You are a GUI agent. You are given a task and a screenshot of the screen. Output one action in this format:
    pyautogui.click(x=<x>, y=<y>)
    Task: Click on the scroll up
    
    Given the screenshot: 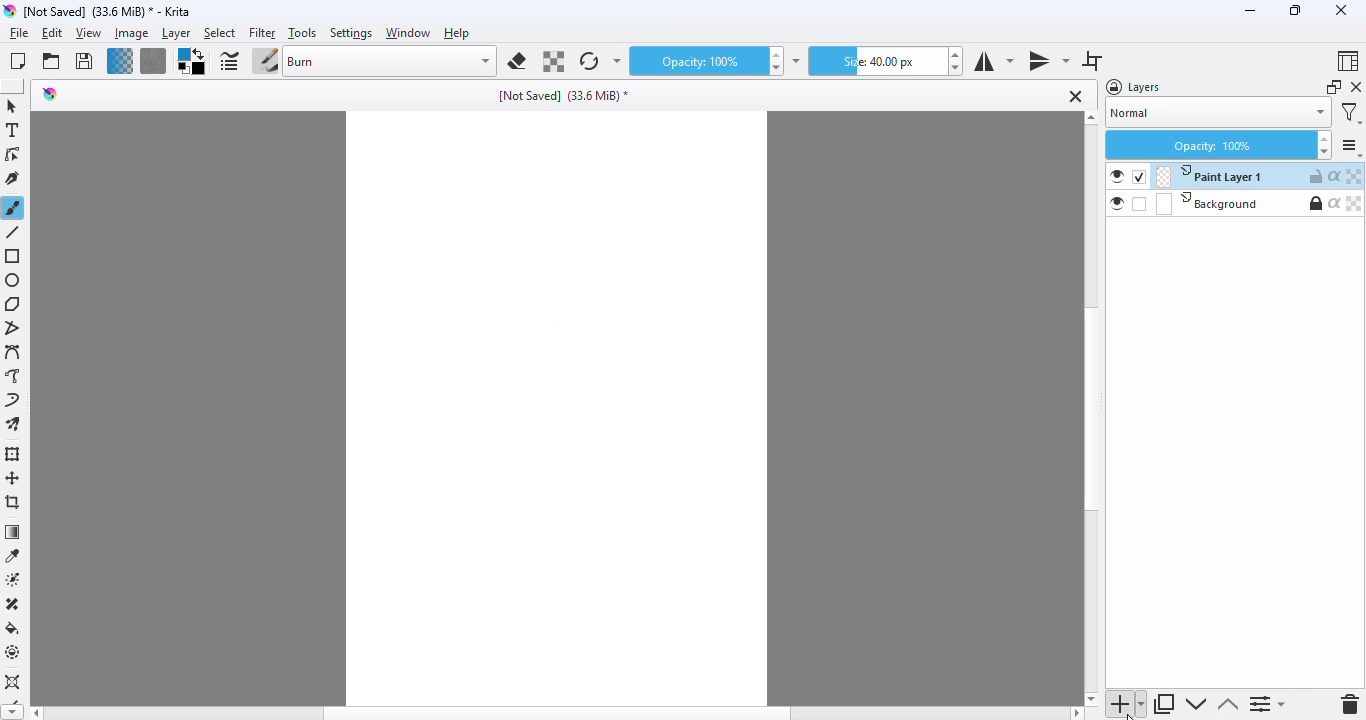 What is the action you would take?
    pyautogui.click(x=1091, y=117)
    